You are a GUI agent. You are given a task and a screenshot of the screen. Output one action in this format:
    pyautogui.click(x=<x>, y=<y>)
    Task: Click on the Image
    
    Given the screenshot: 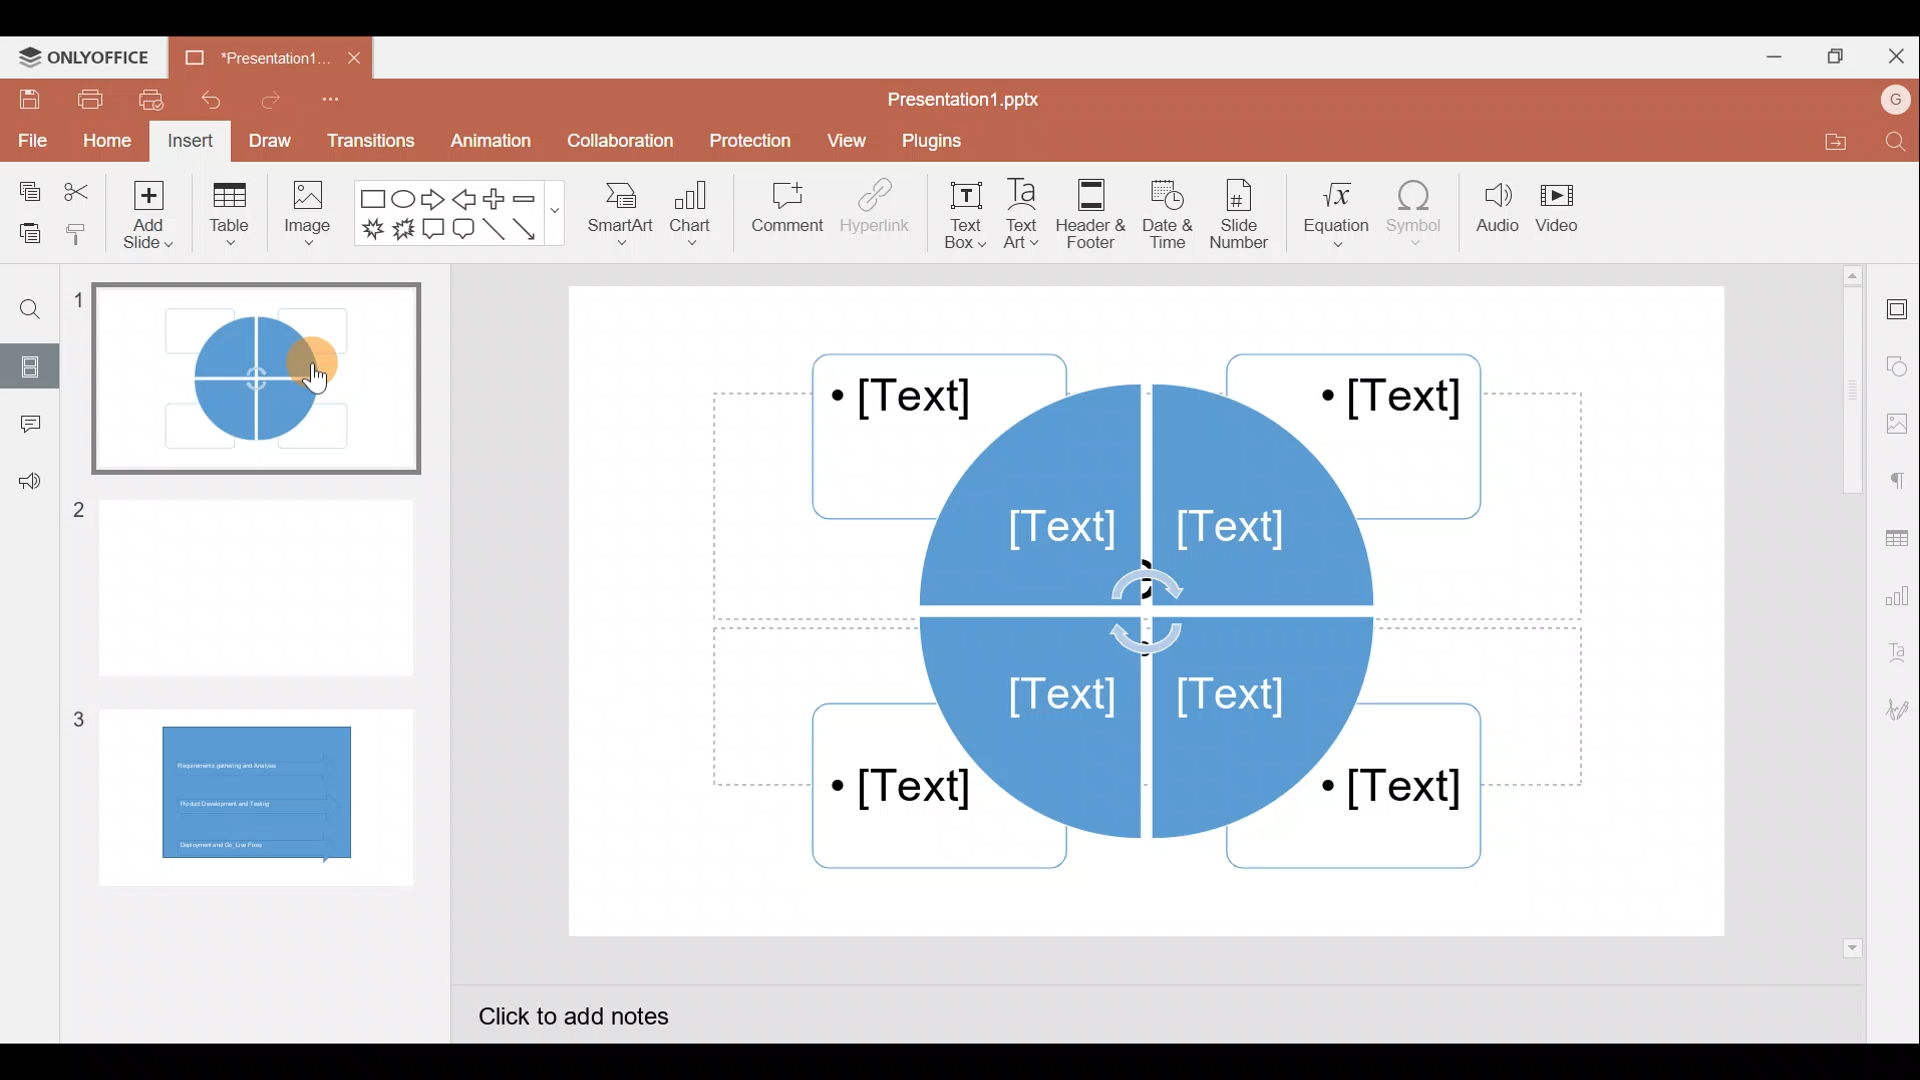 What is the action you would take?
    pyautogui.click(x=311, y=221)
    